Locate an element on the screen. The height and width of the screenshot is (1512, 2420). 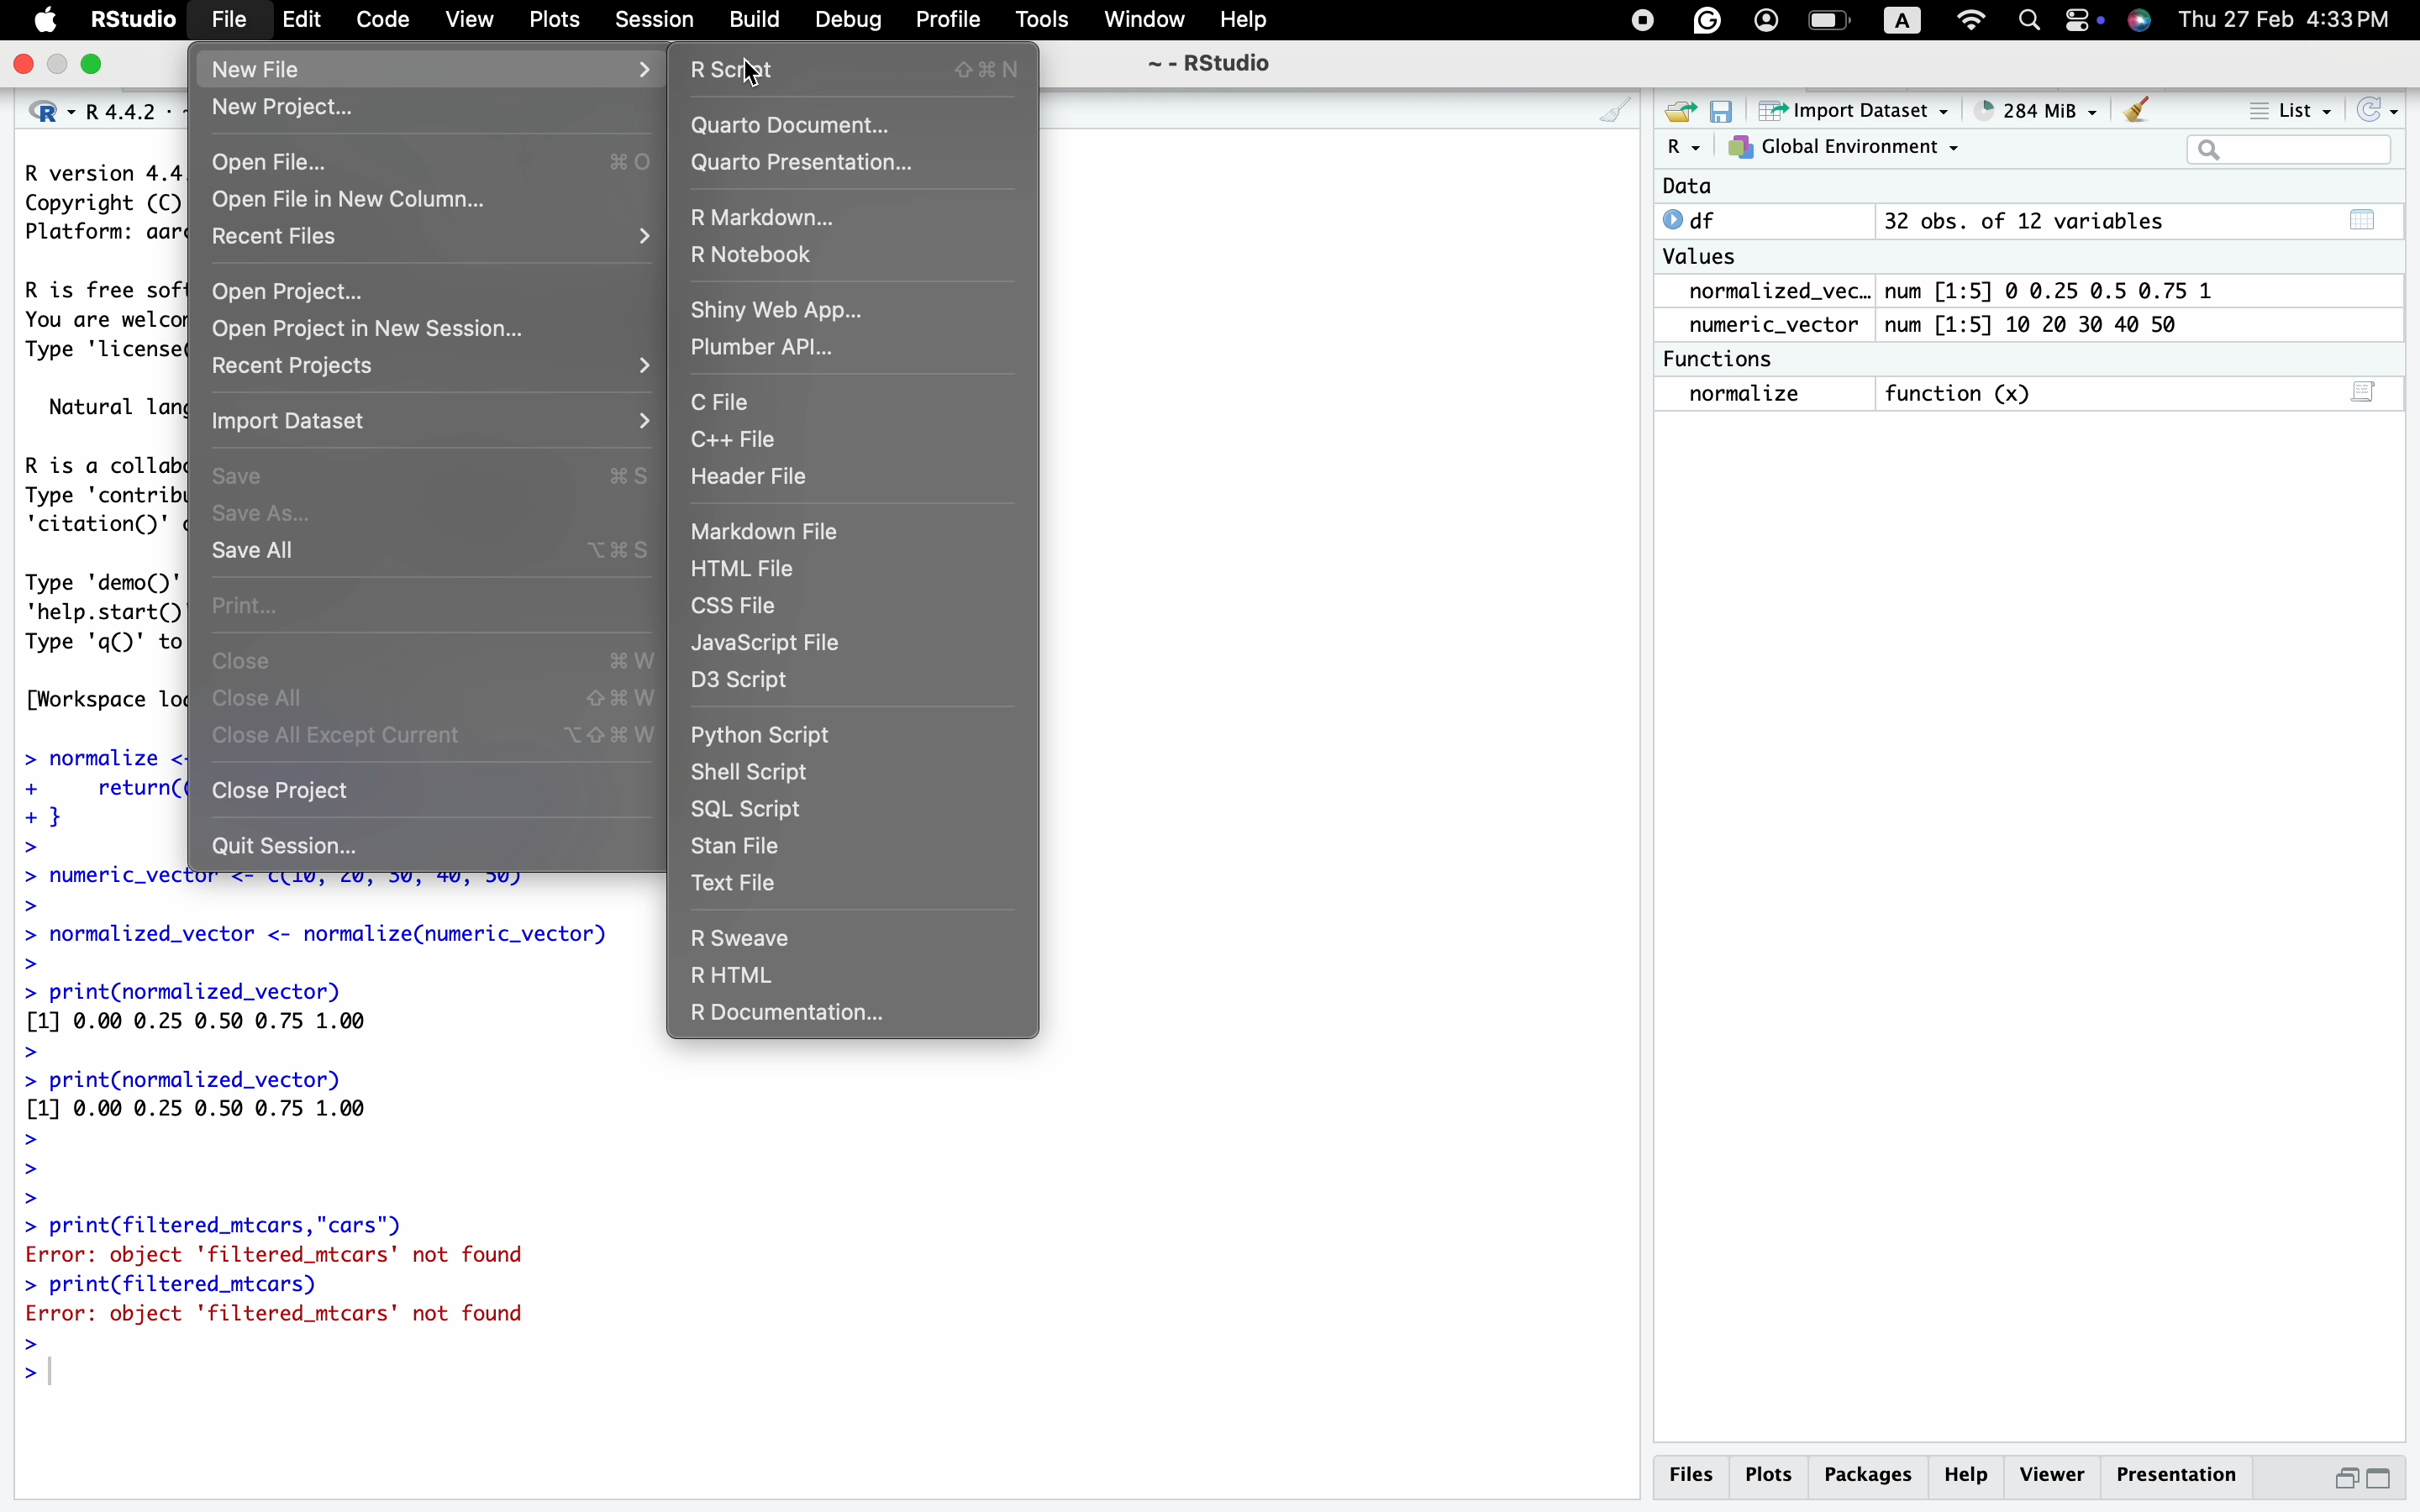
PROFILE is located at coordinates (1762, 18).